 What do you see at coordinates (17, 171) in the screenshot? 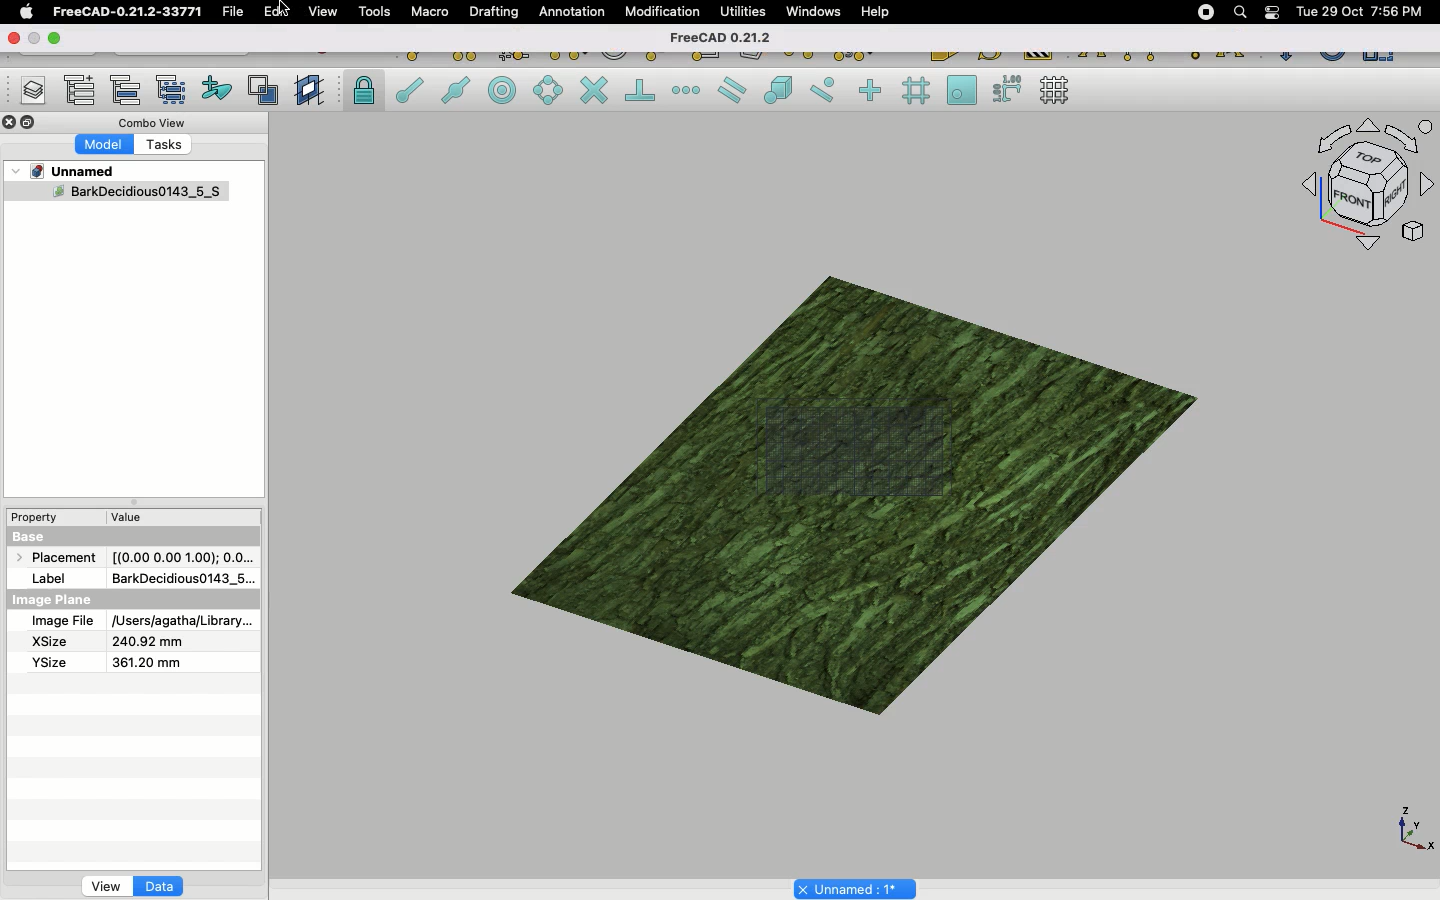
I see `Drop down` at bounding box center [17, 171].